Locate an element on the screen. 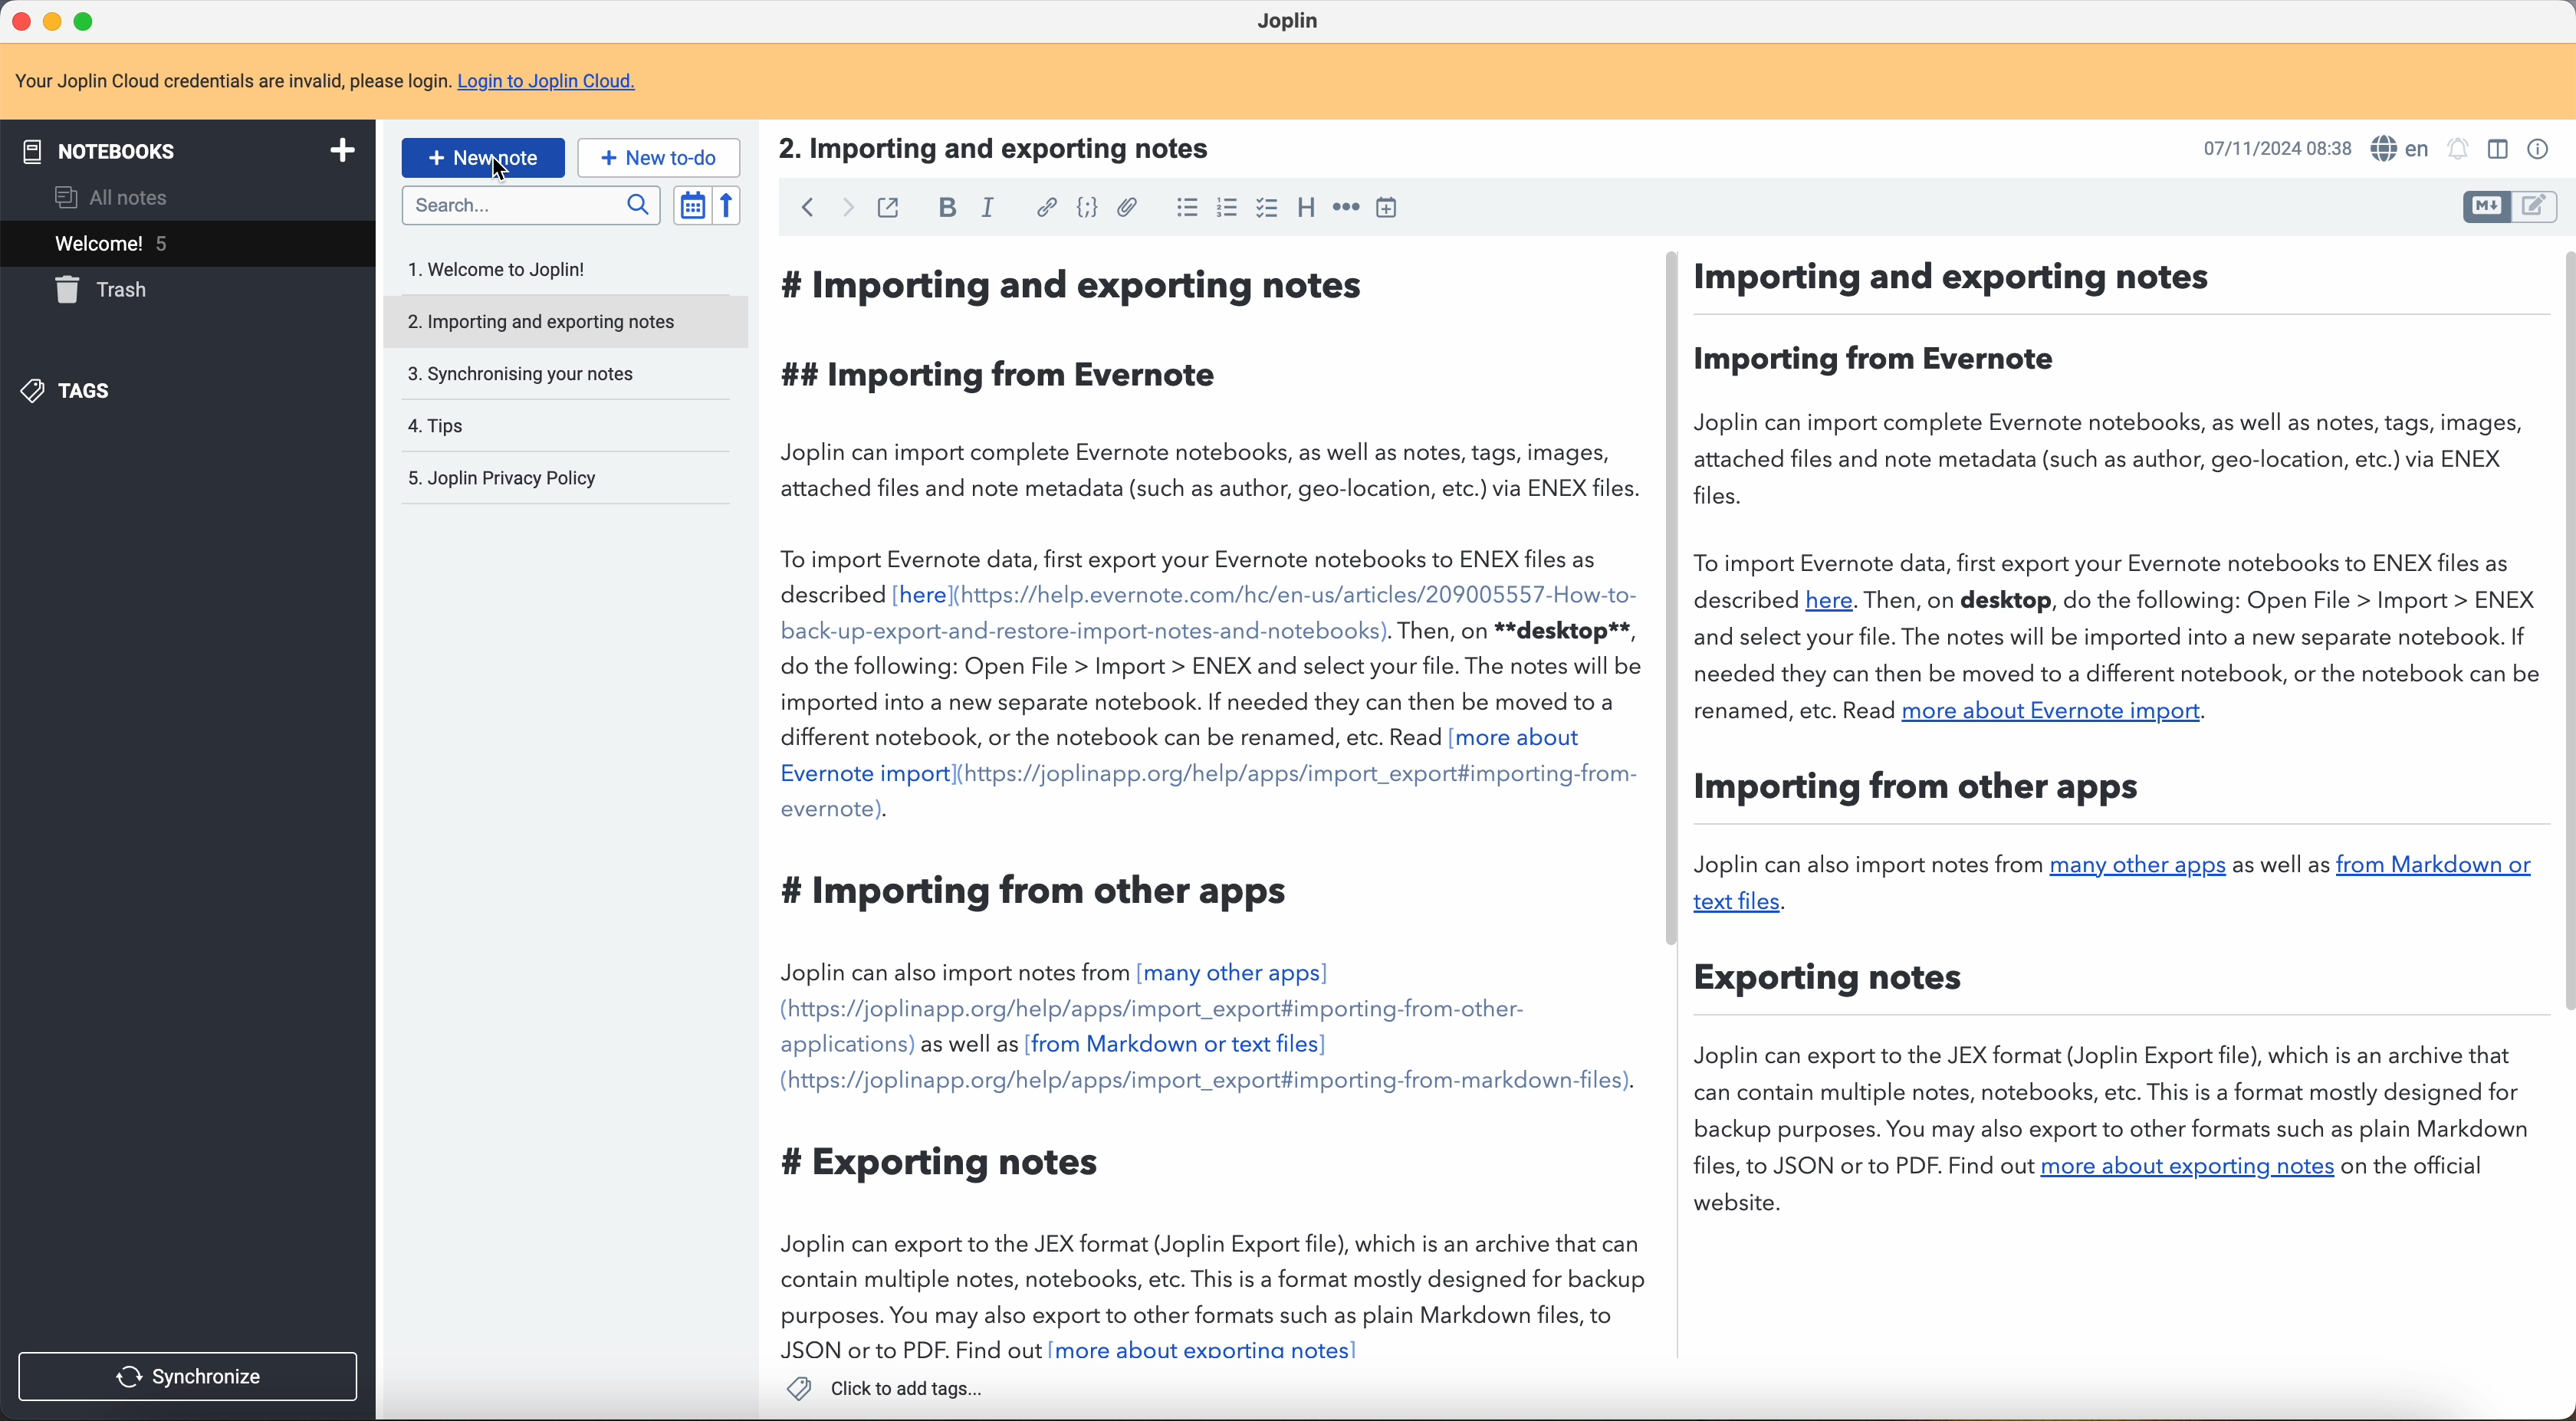 This screenshot has height=1421, width=2576. new to-do is located at coordinates (658, 156).